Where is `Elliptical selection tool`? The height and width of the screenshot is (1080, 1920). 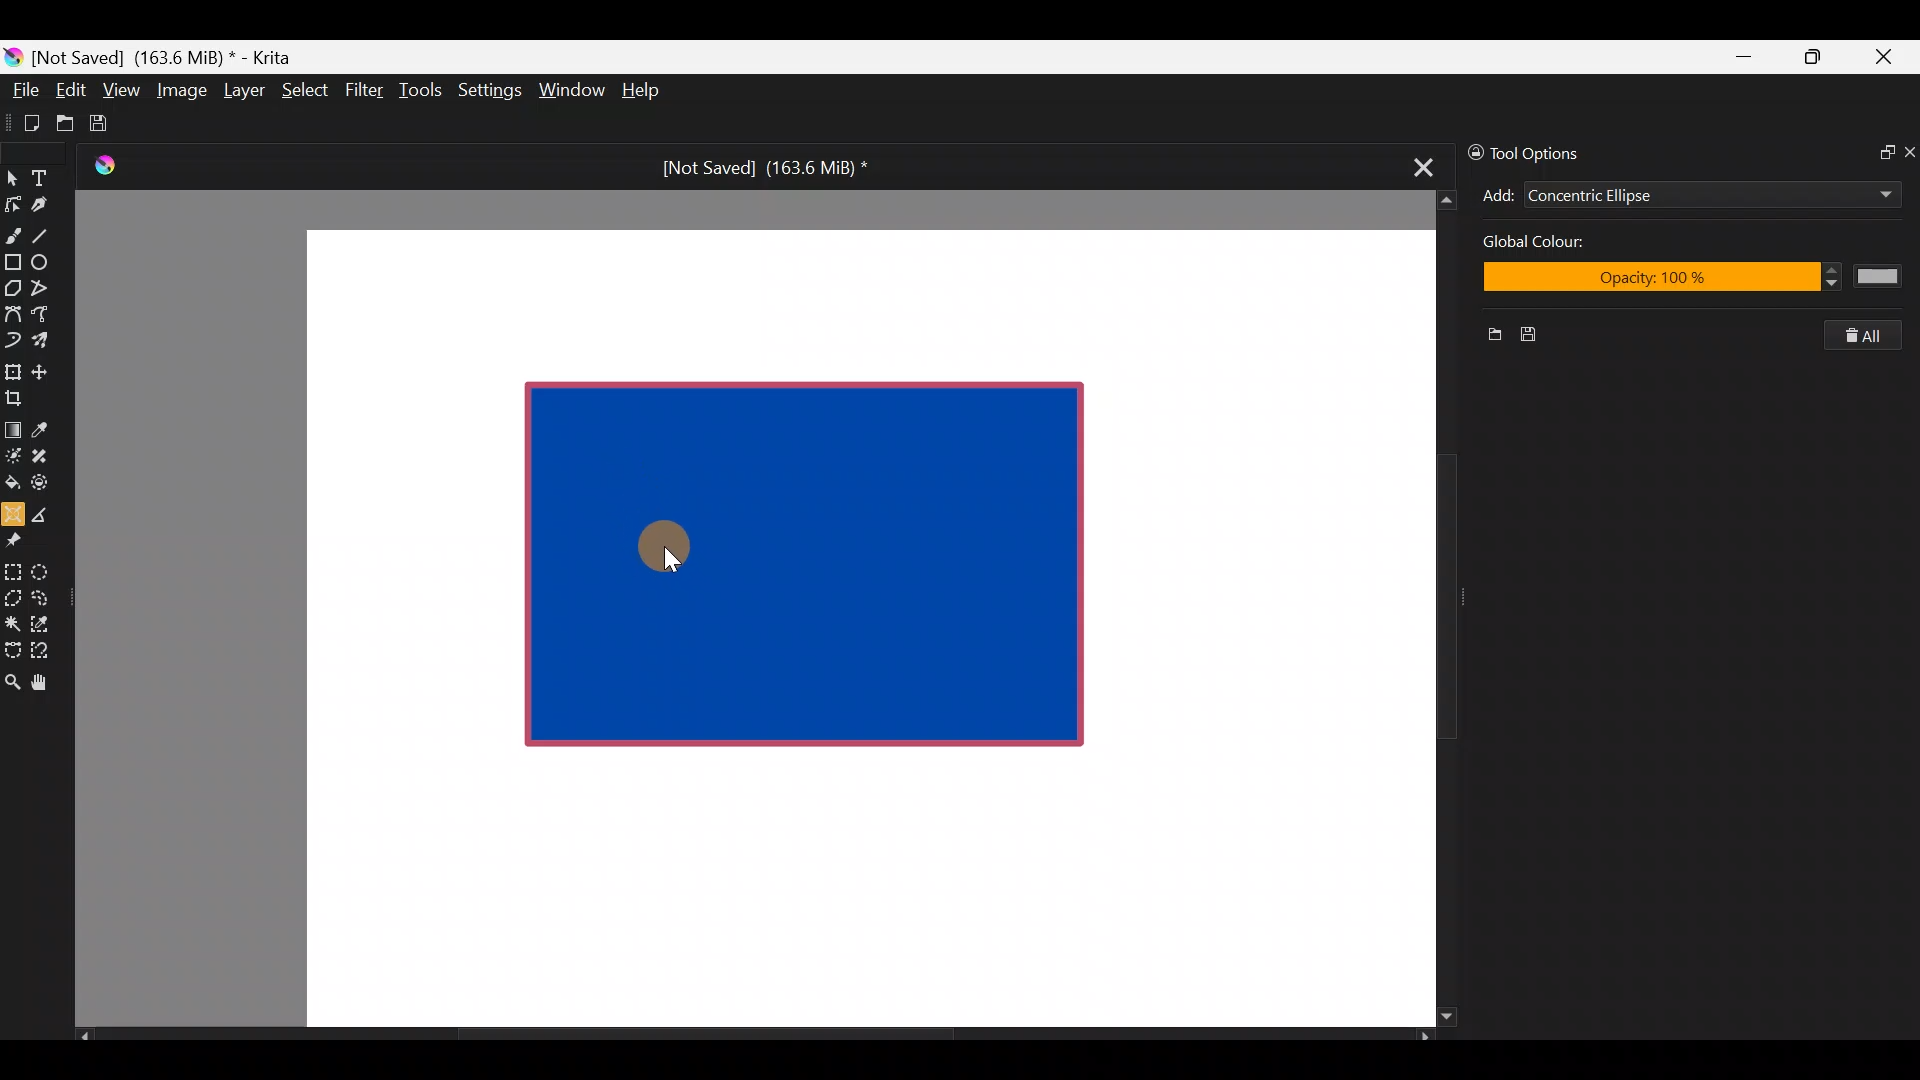 Elliptical selection tool is located at coordinates (47, 569).